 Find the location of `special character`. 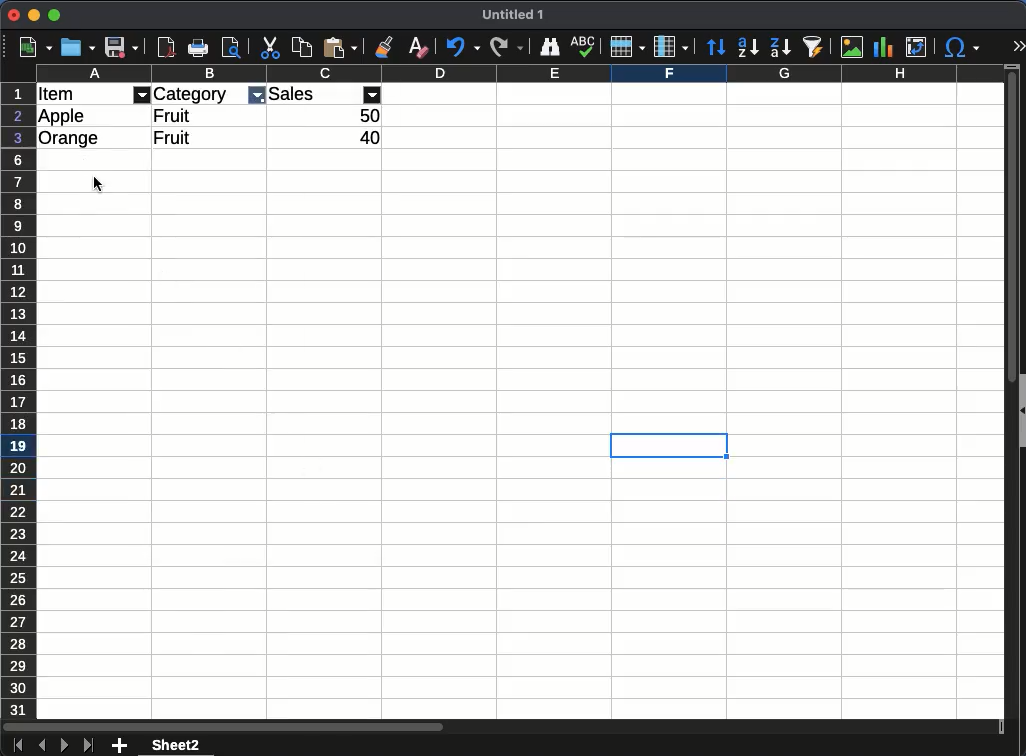

special character is located at coordinates (963, 49).